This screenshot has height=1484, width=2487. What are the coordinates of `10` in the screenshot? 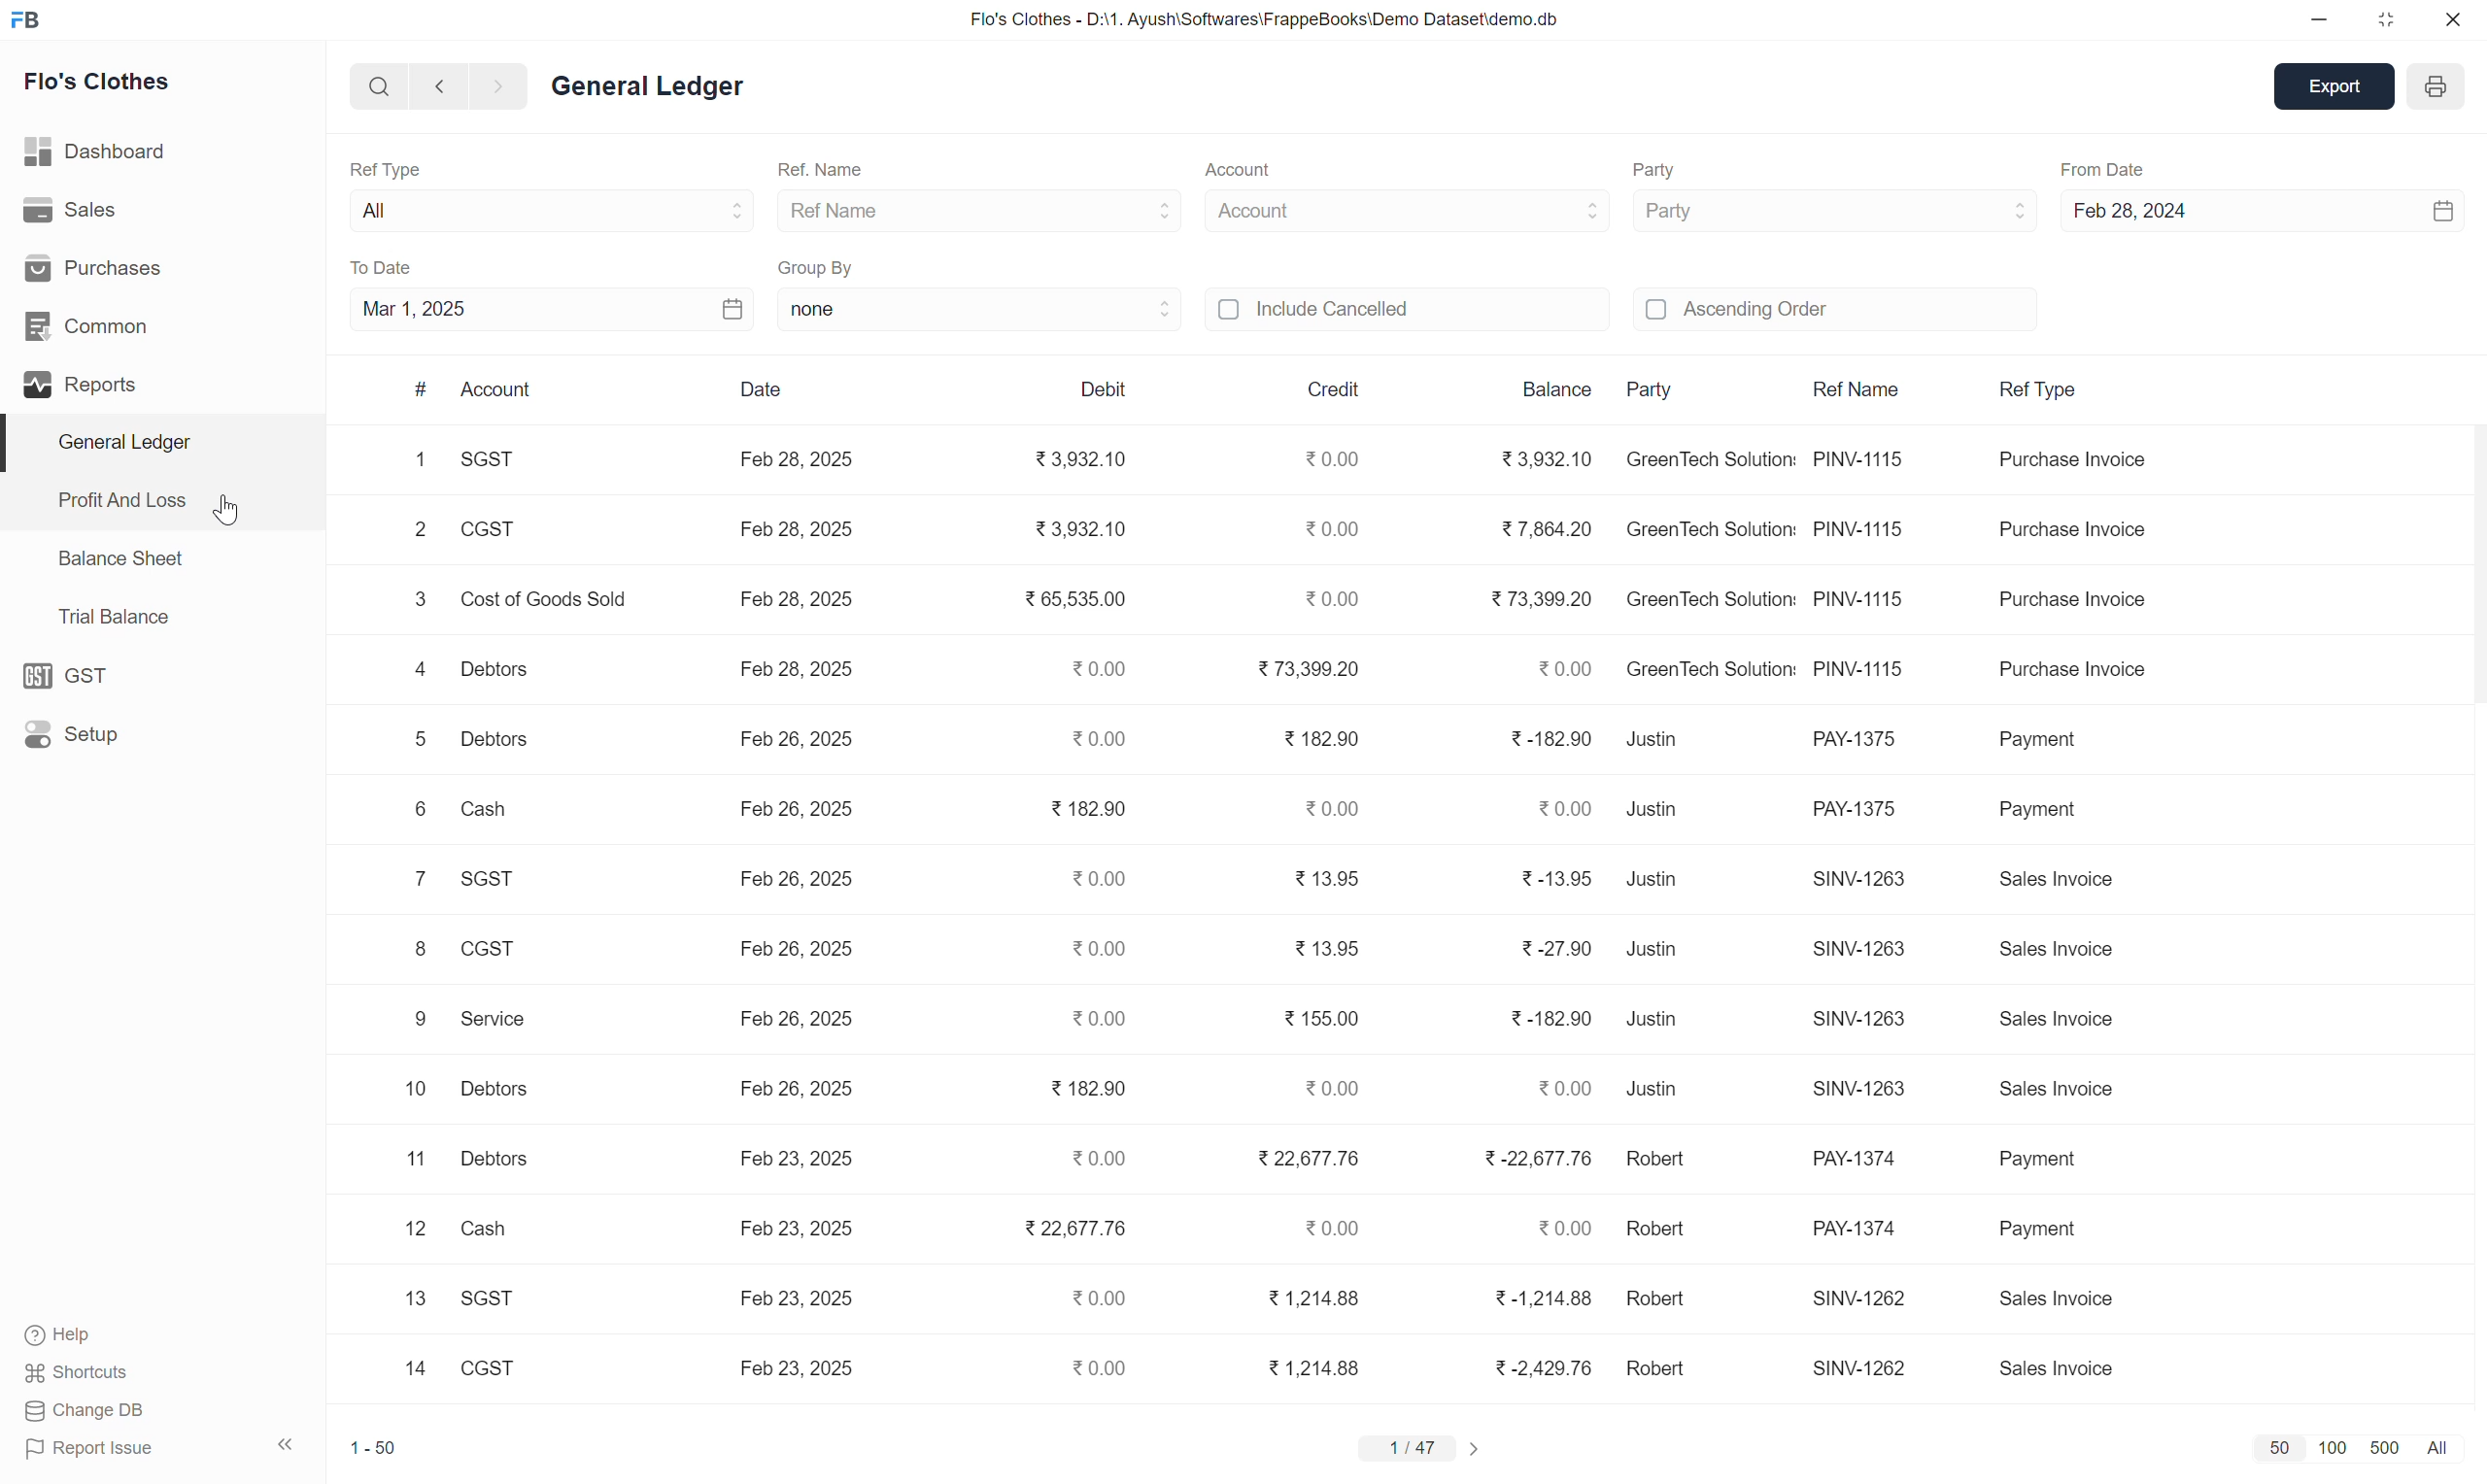 It's located at (409, 1090).